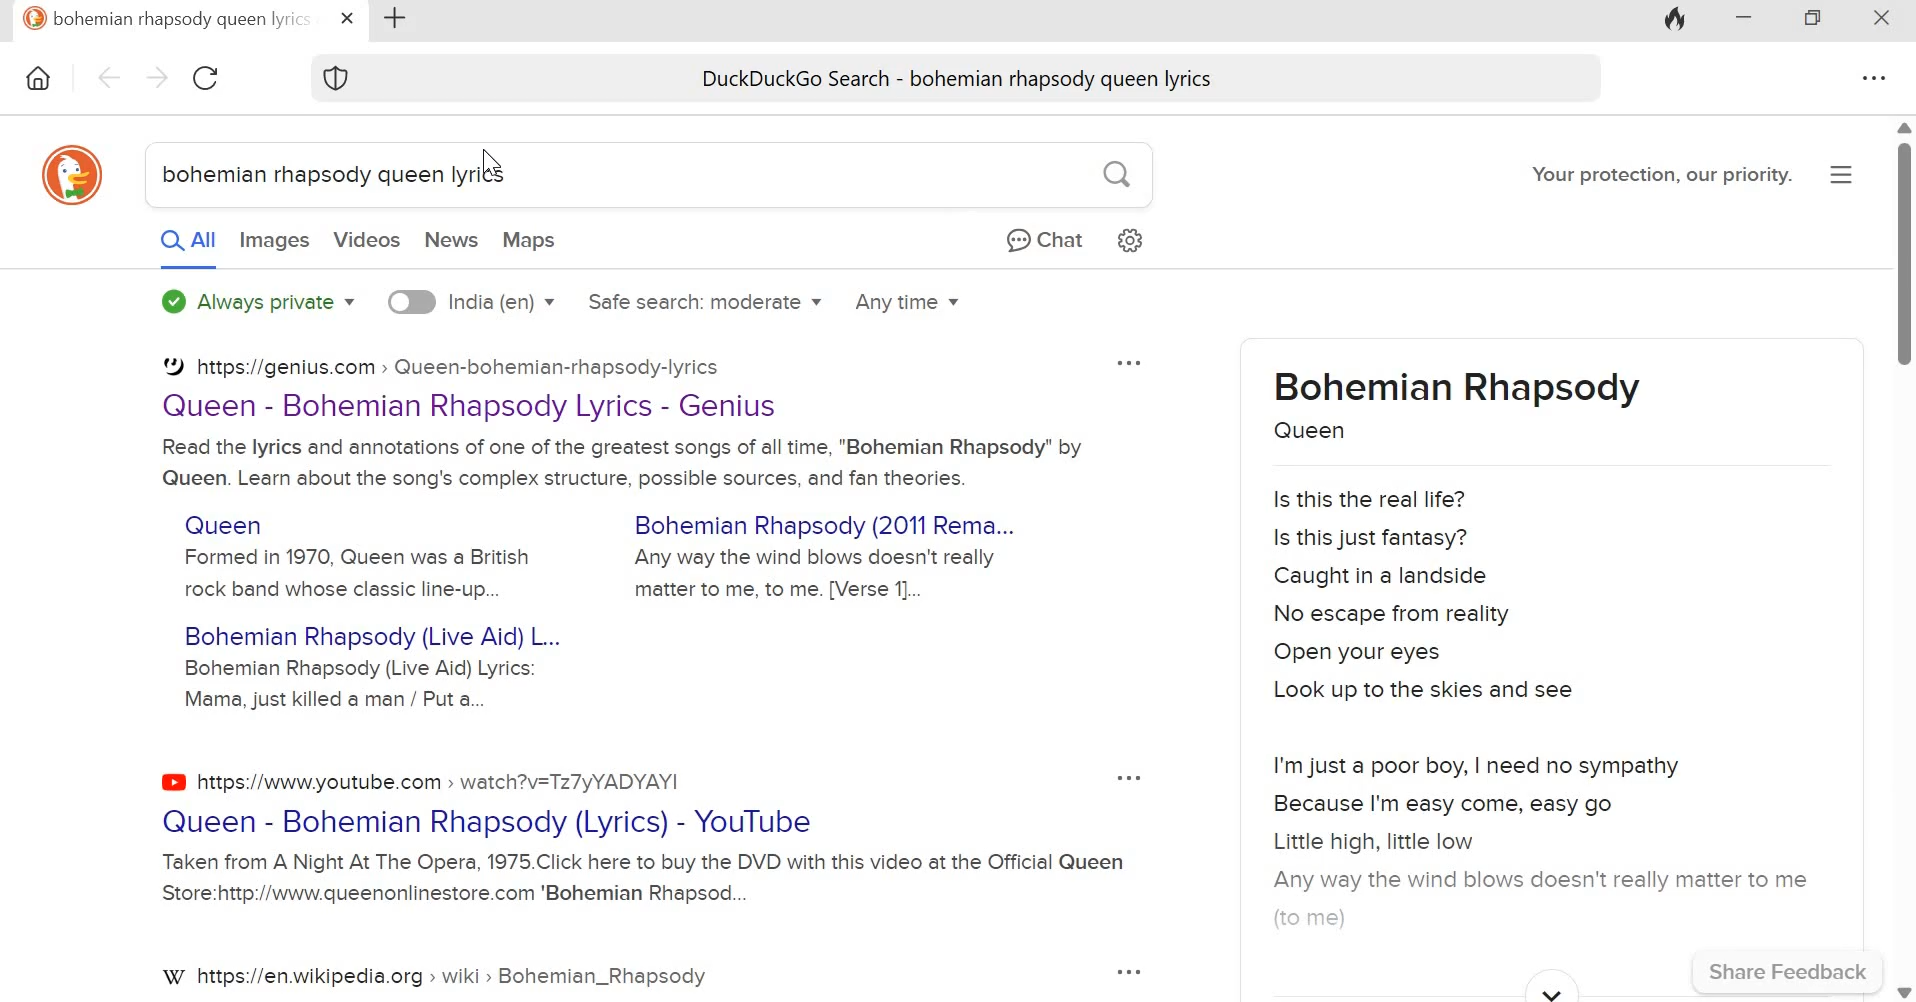 This screenshot has height=1002, width=1916. What do you see at coordinates (473, 408) in the screenshot?
I see `Queen - Bohemian Rhapsody Lyrics - Genius` at bounding box center [473, 408].